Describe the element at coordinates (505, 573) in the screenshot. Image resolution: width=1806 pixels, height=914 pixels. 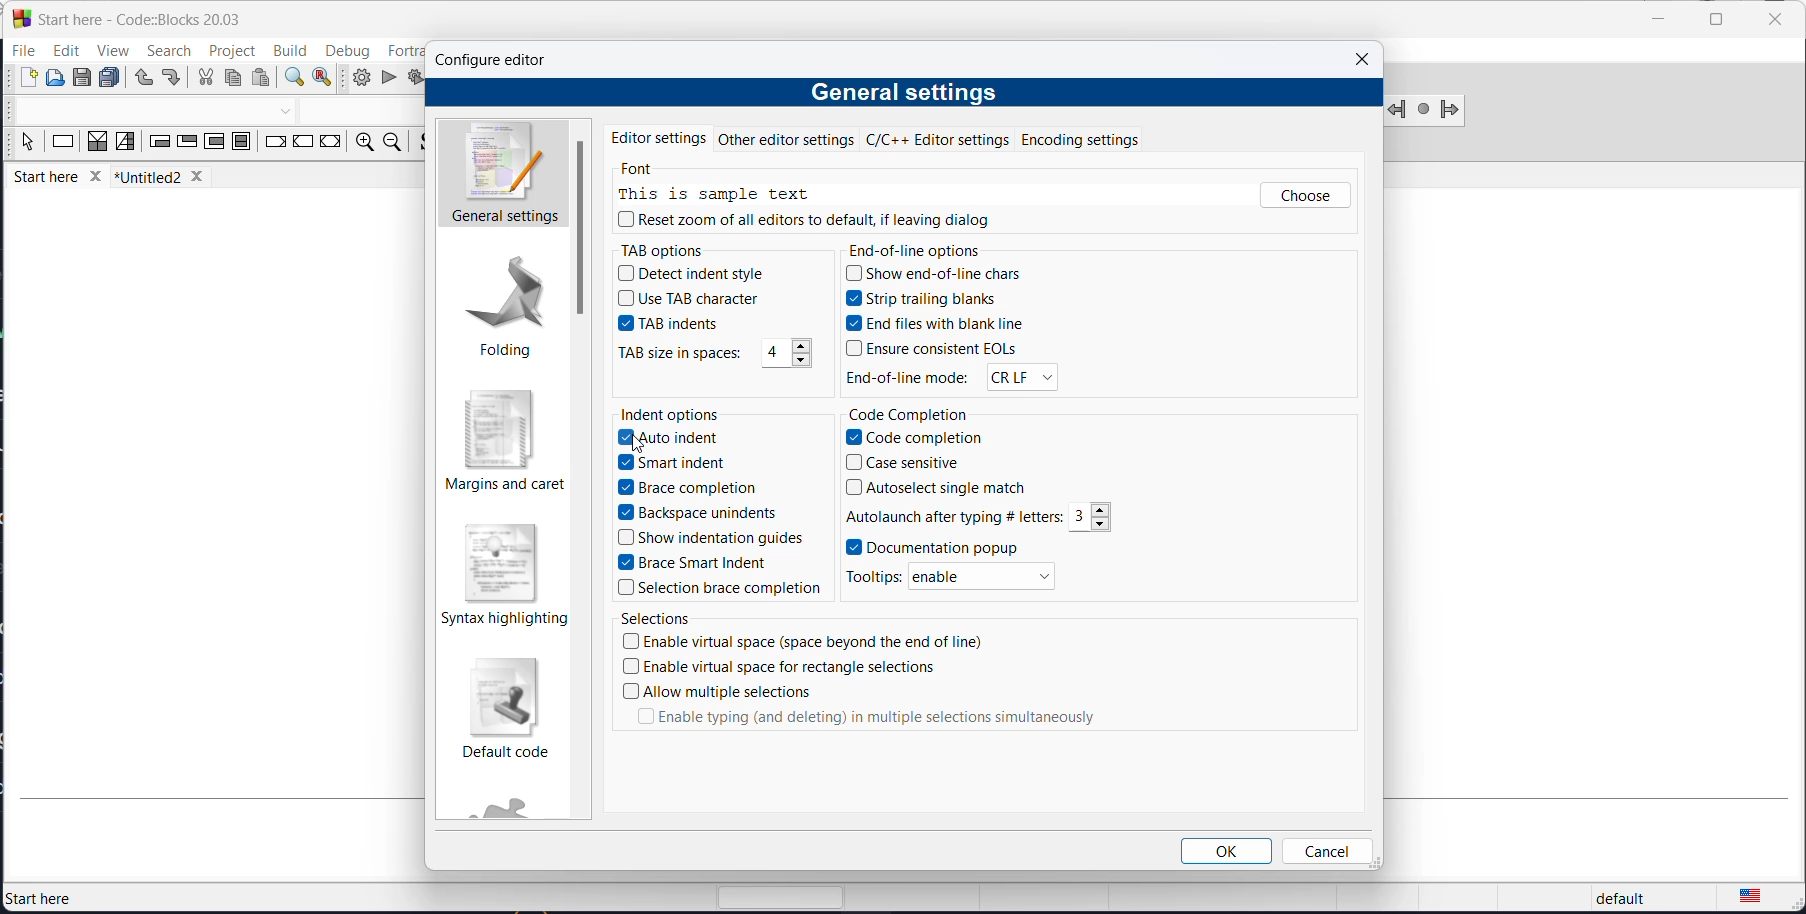
I see `syntax highlighting` at that location.